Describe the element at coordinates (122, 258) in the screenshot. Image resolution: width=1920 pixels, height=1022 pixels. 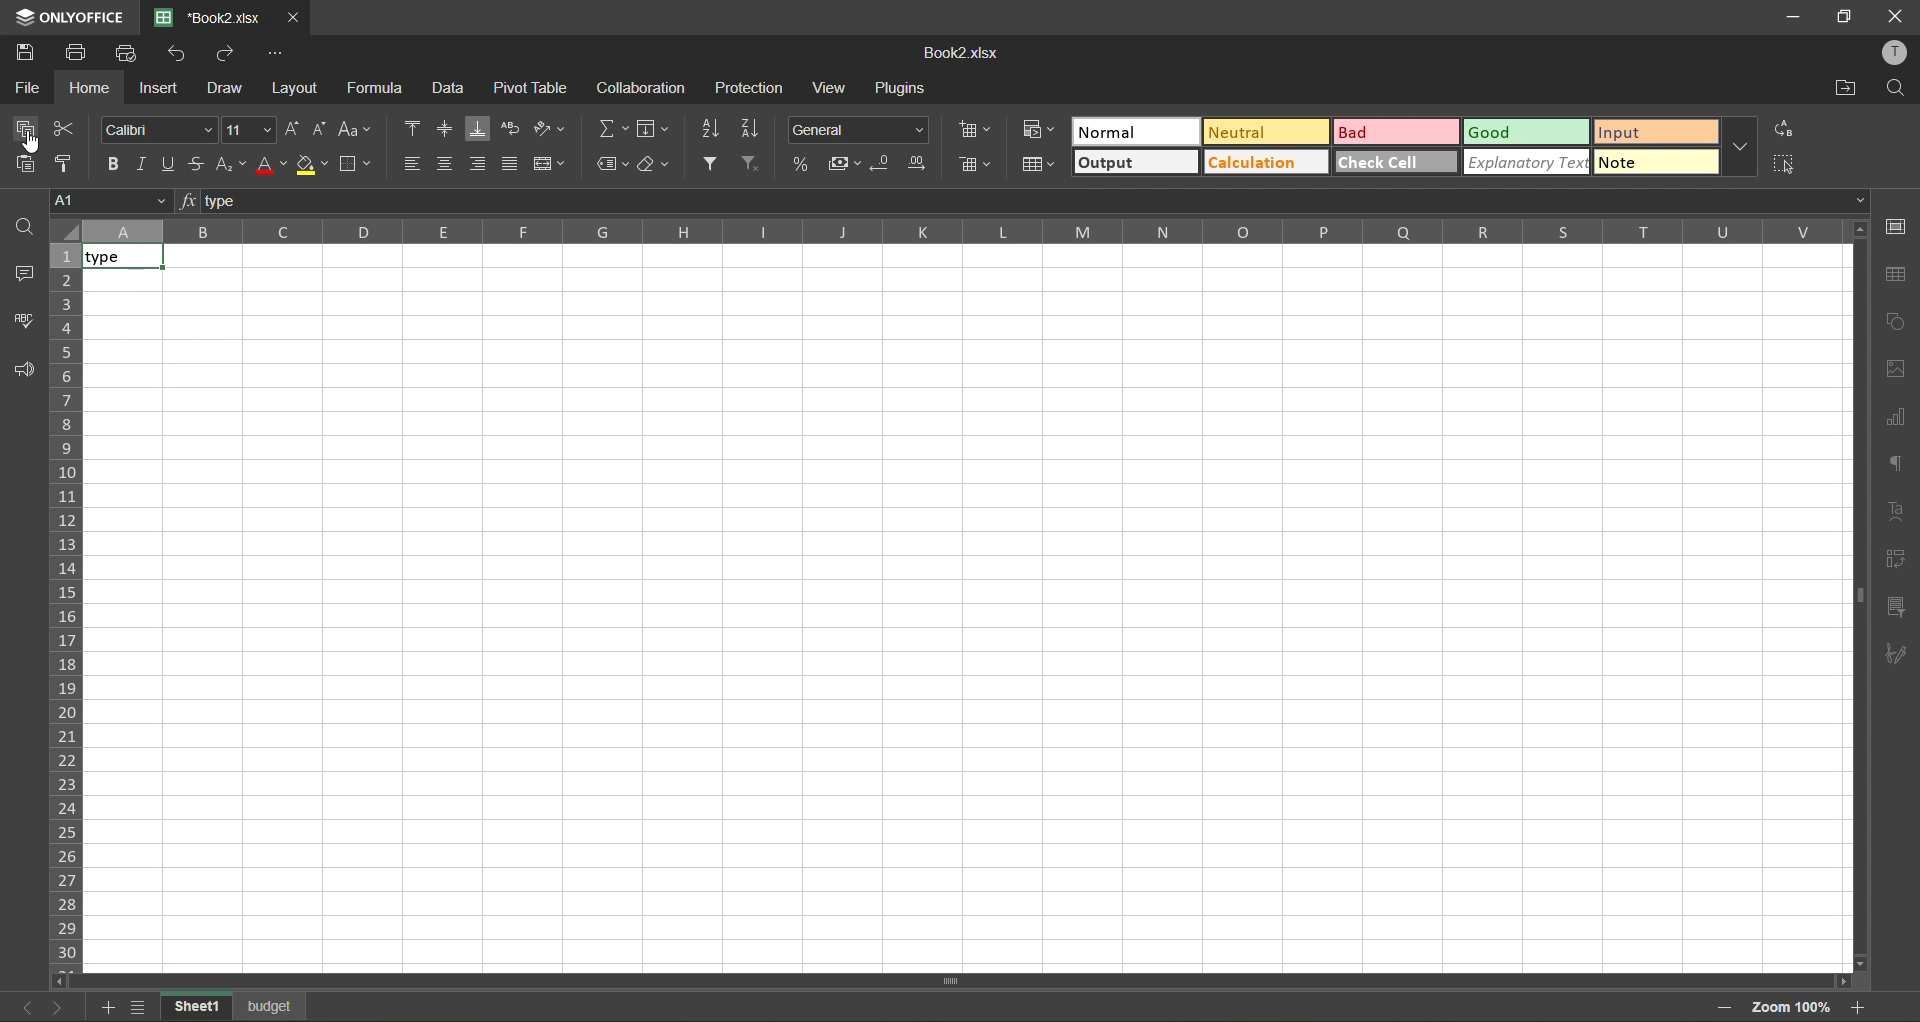
I see `type` at that location.